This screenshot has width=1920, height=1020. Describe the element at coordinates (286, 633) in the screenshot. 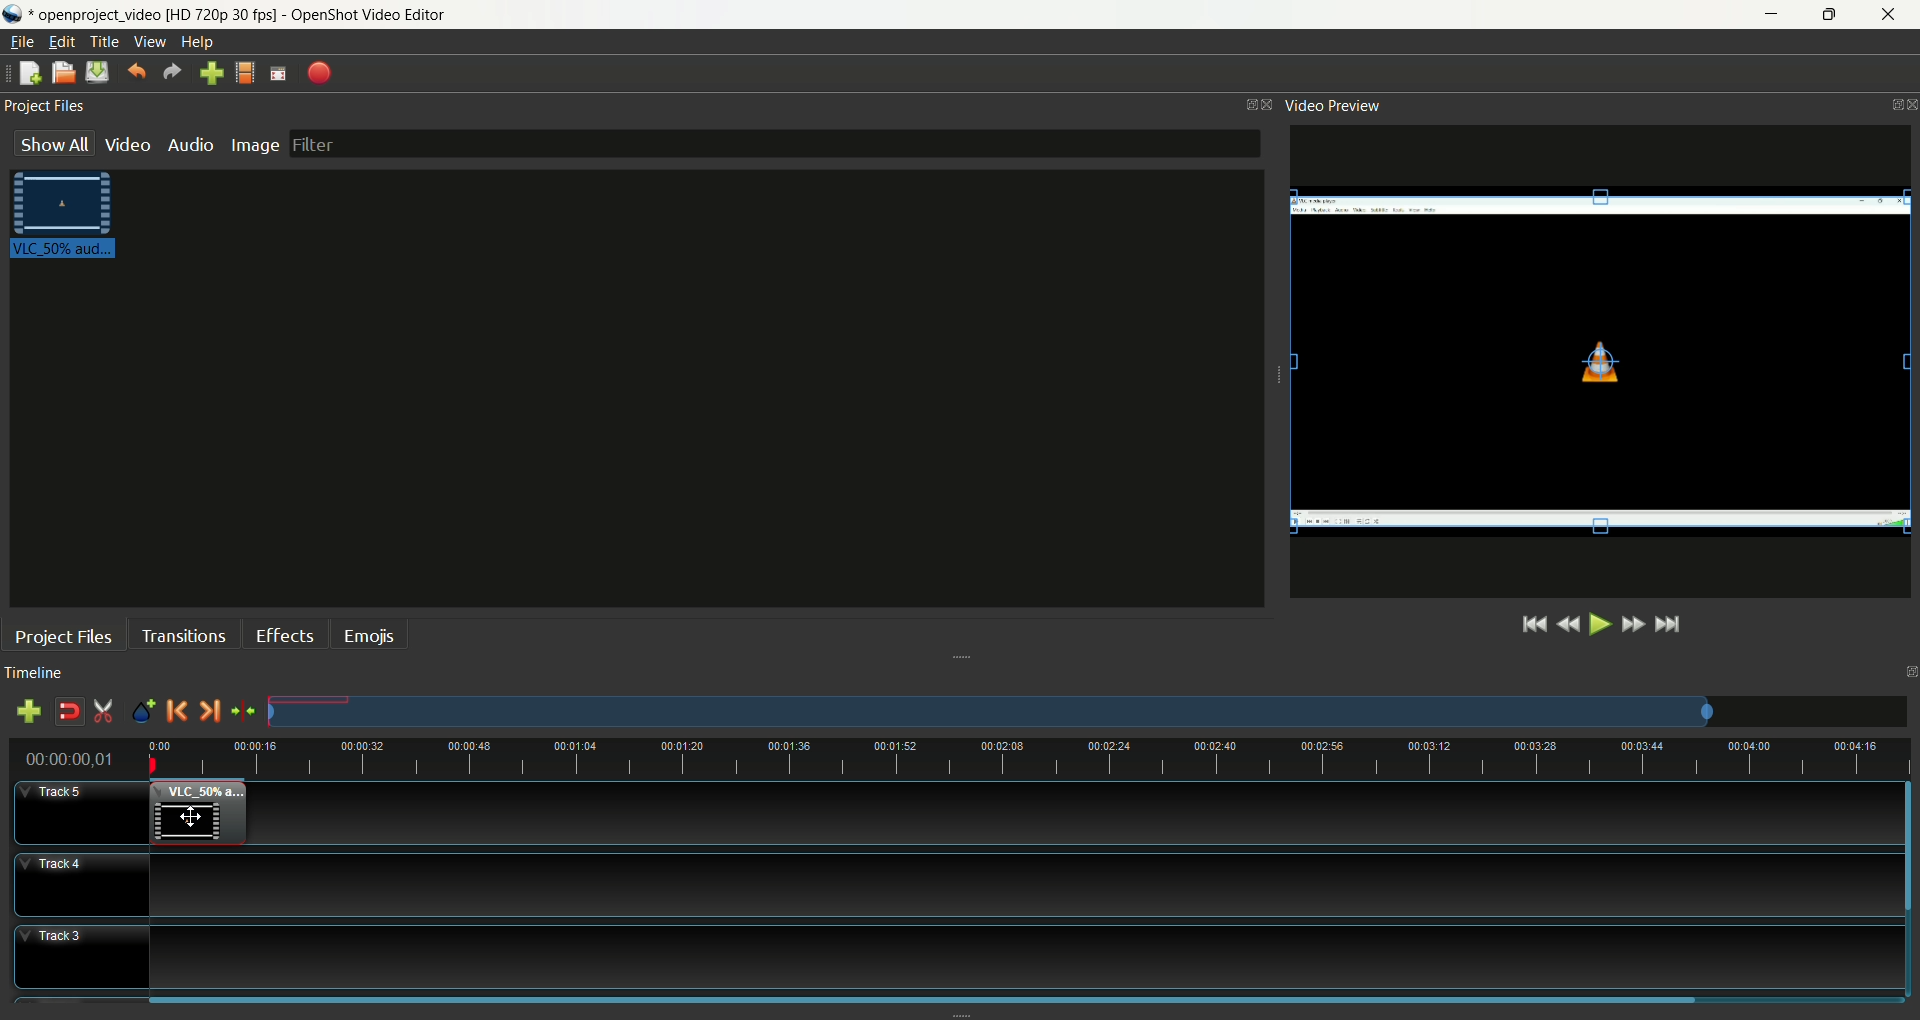

I see `effects` at that location.